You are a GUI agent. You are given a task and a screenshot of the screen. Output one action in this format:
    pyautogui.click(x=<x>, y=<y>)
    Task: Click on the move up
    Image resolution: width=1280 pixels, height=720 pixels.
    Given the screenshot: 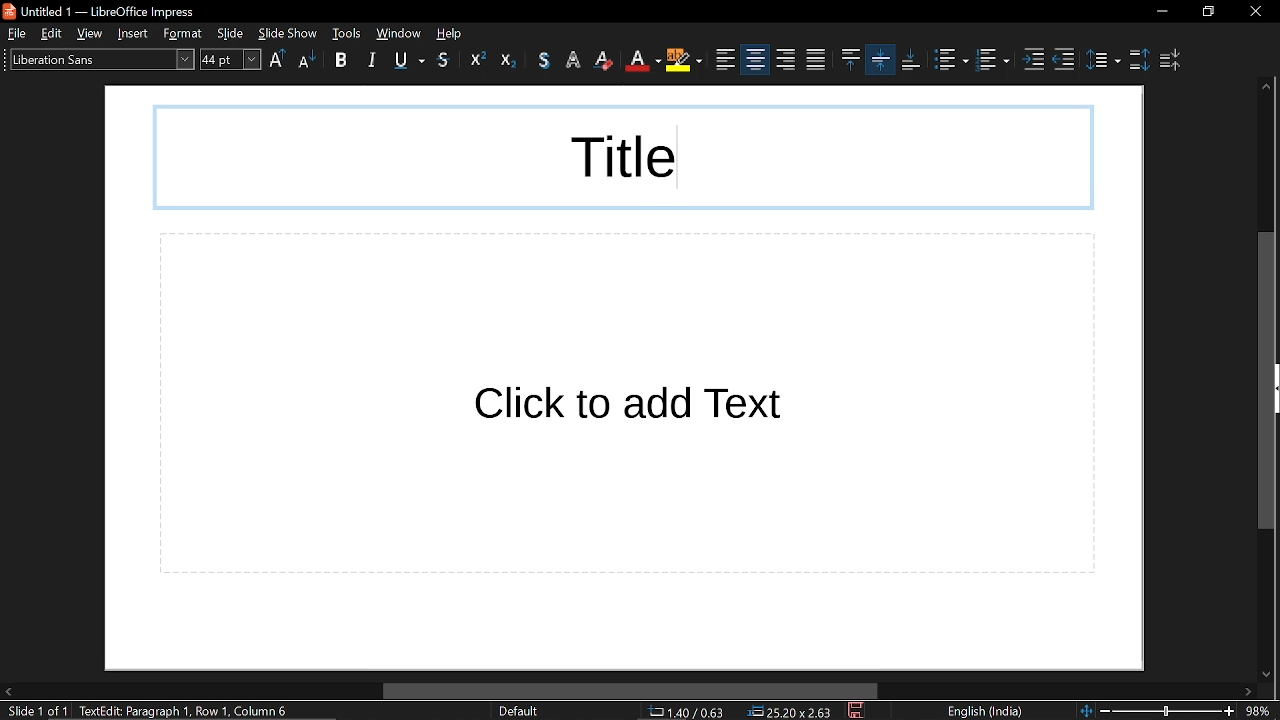 What is the action you would take?
    pyautogui.click(x=1265, y=88)
    